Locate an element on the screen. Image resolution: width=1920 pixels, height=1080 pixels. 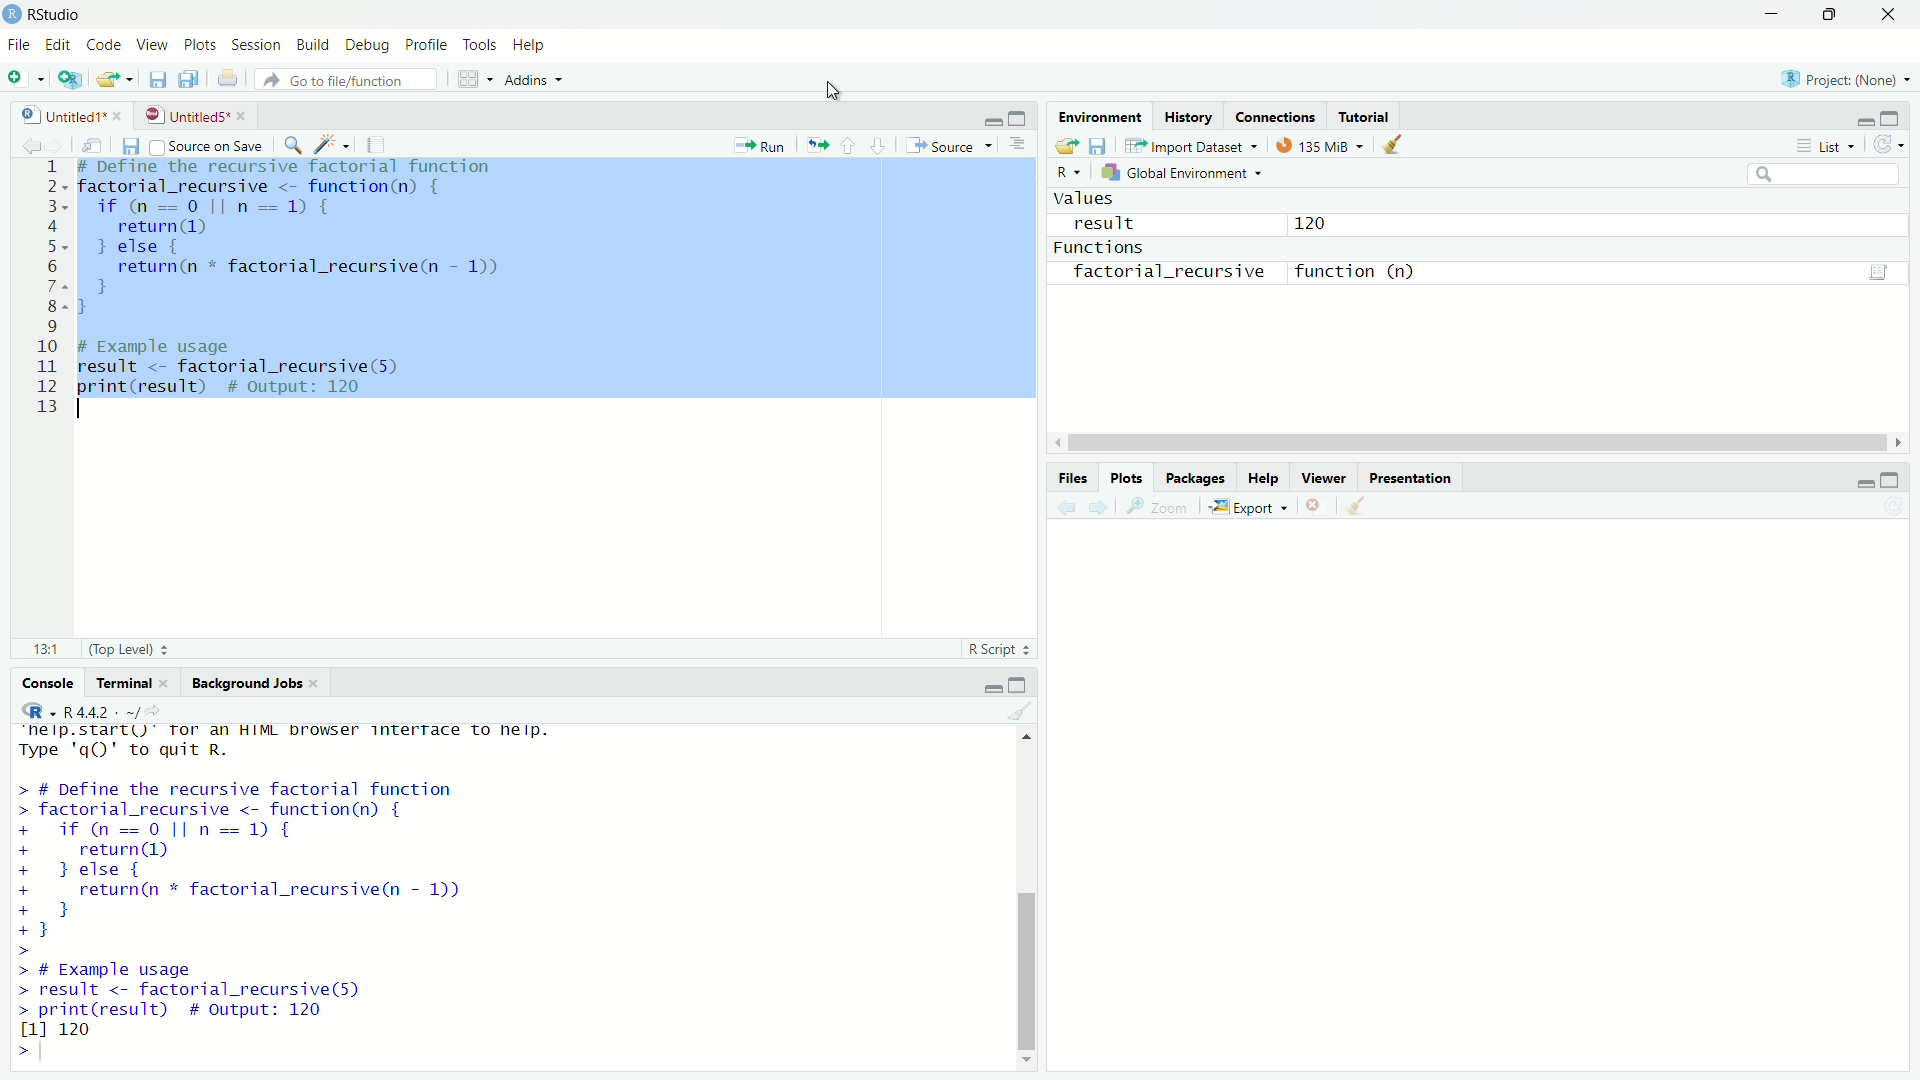
Source is located at coordinates (947, 144).